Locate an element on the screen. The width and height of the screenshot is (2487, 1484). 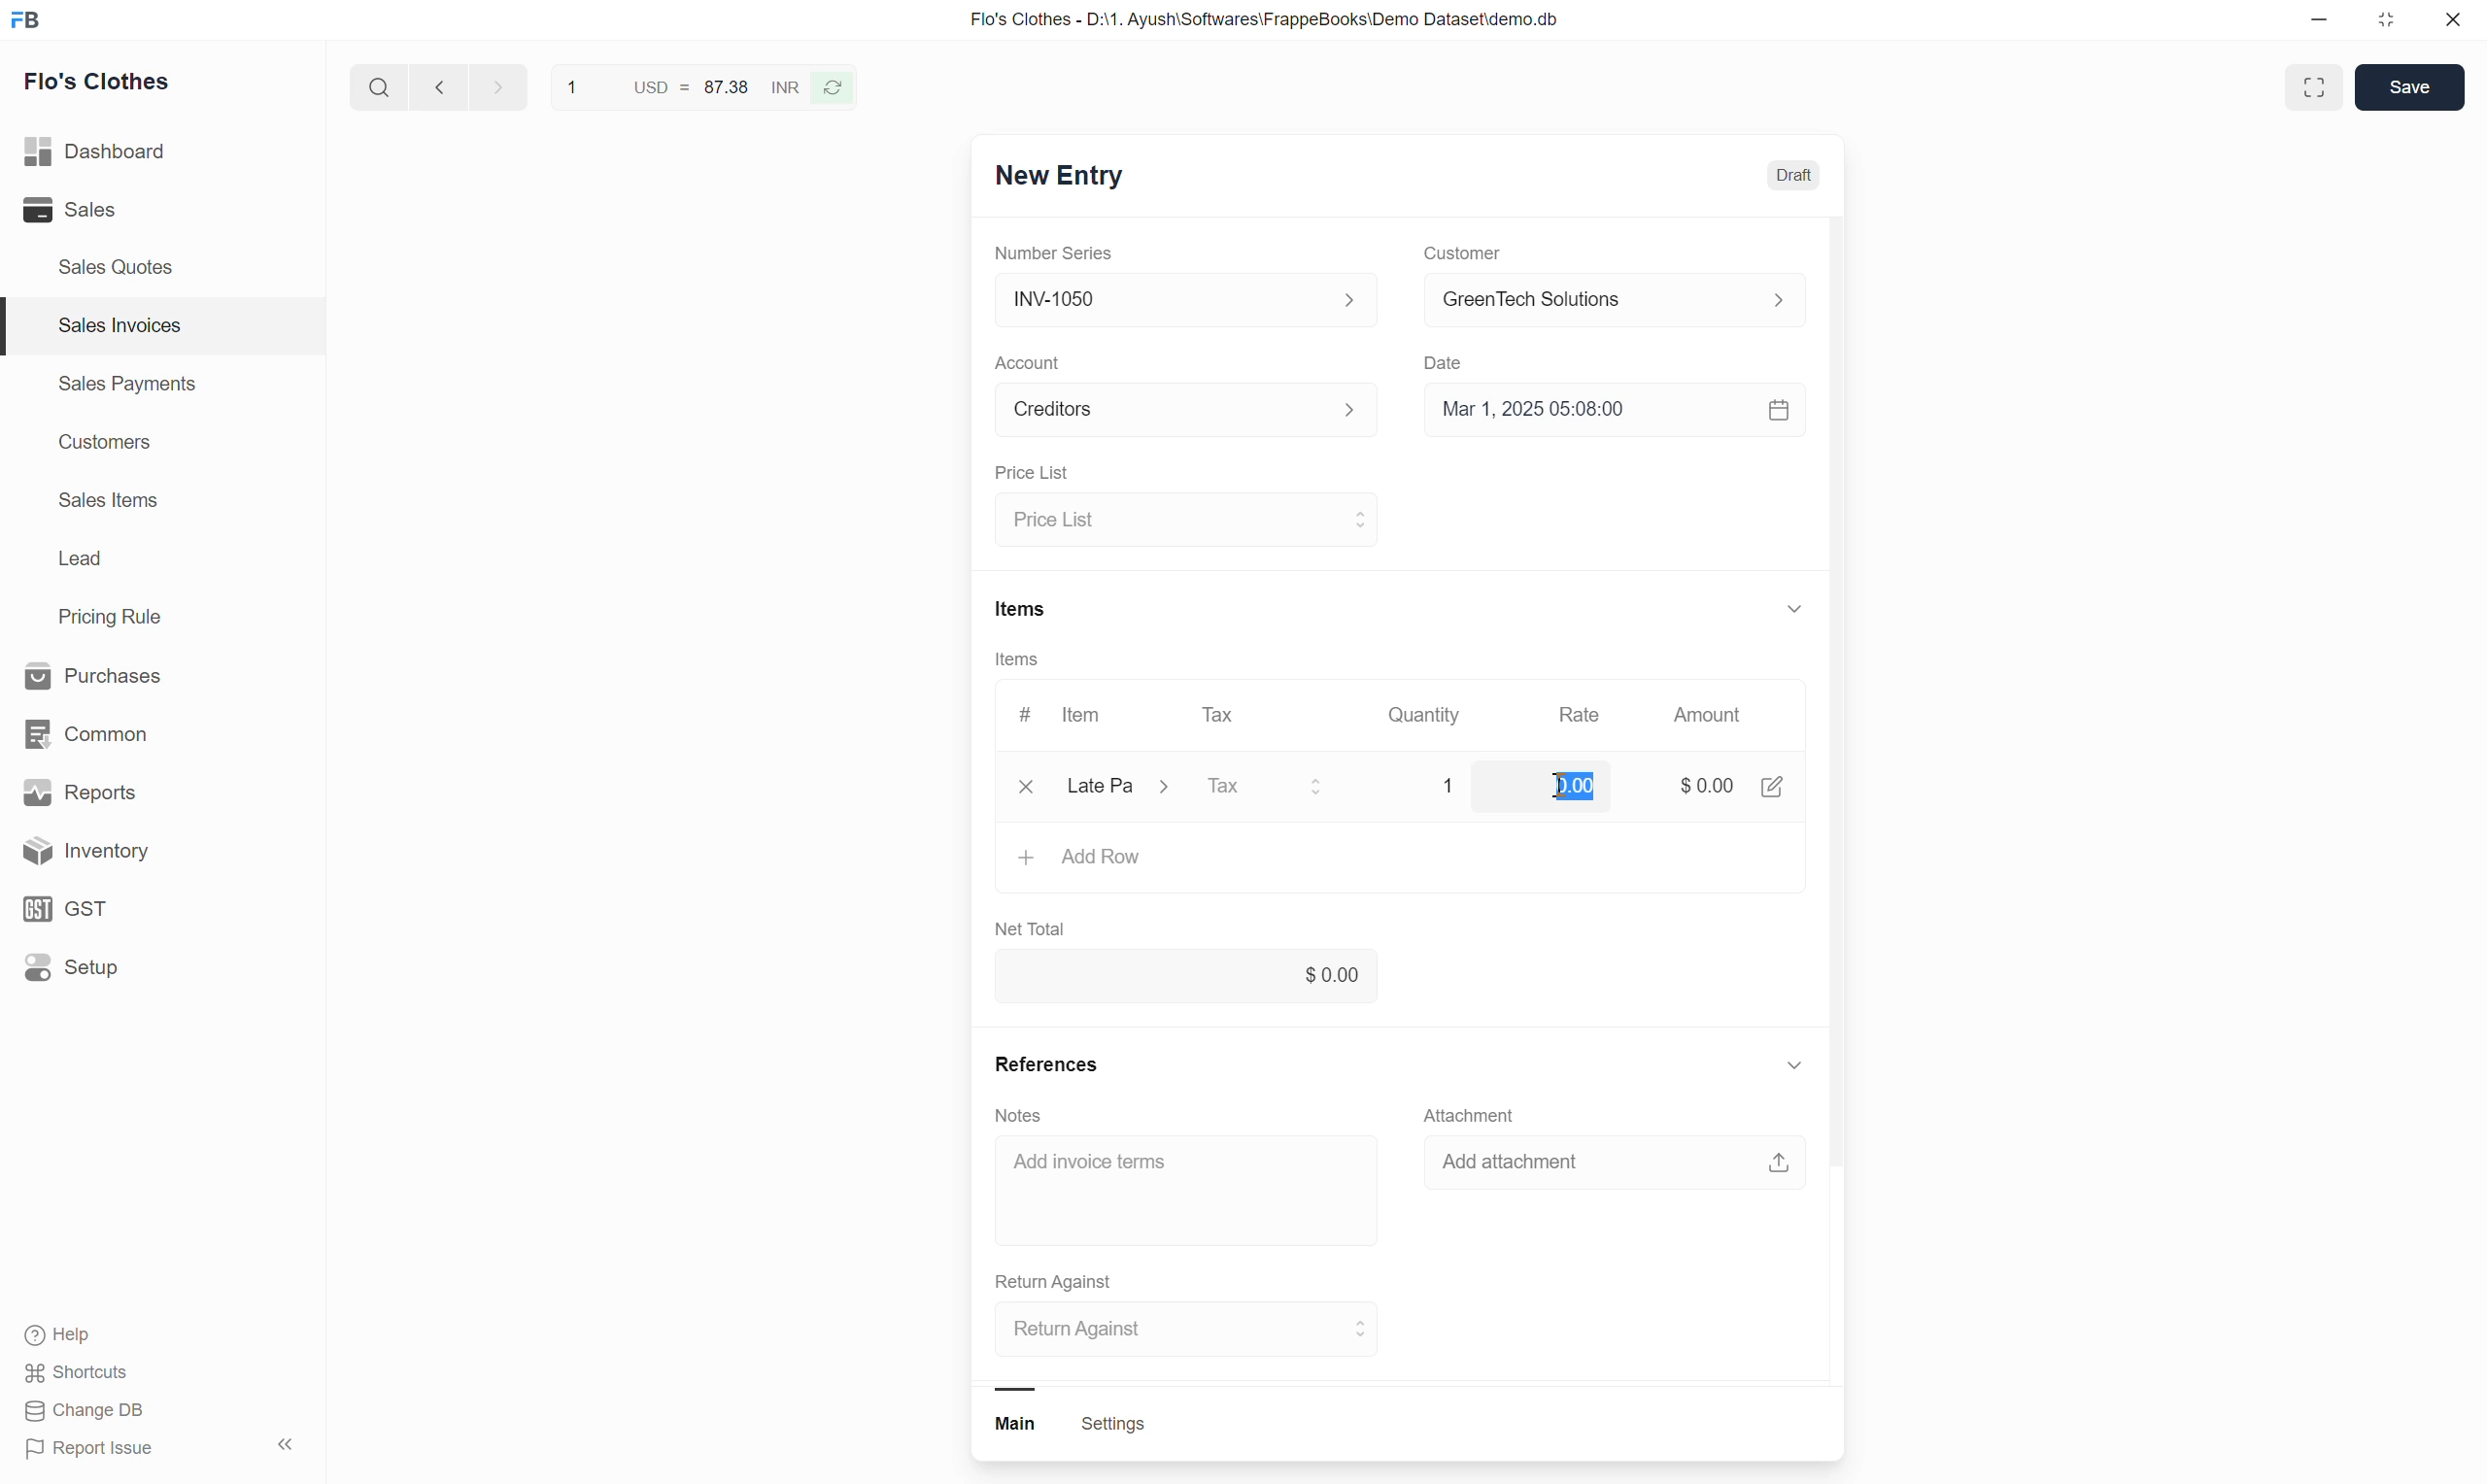
Add invoice term input box is located at coordinates (1154, 1171).